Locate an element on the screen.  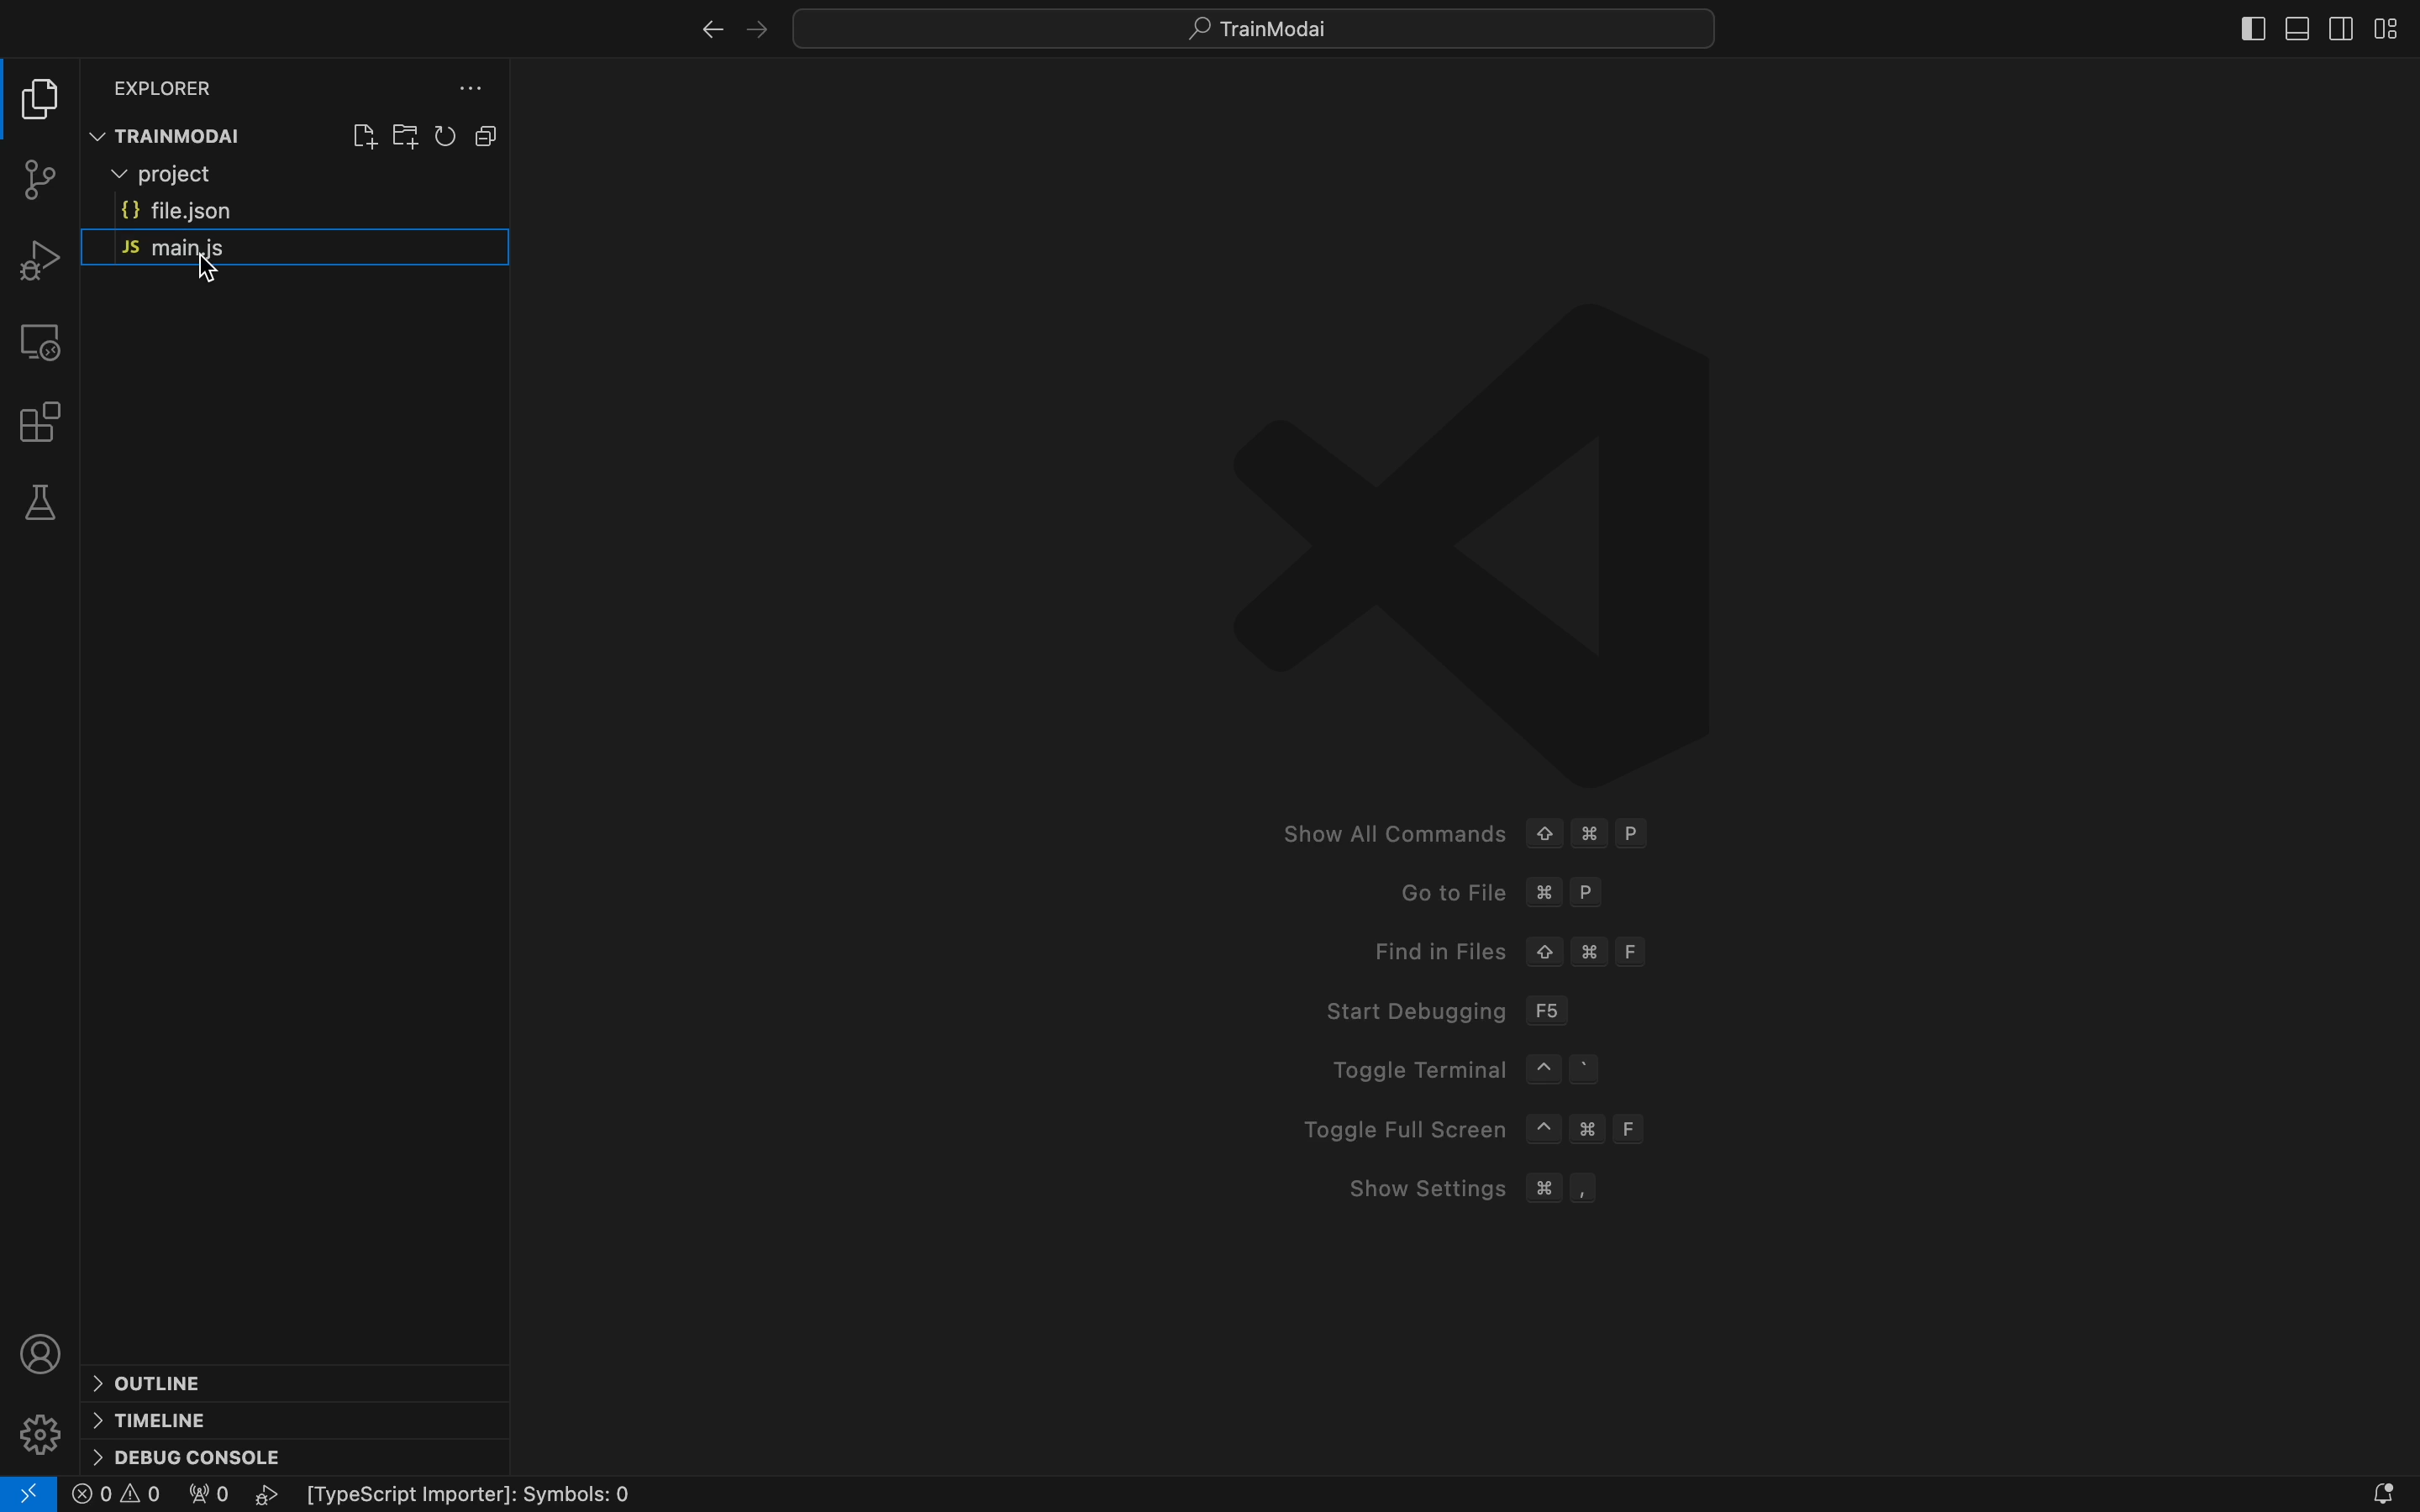
layout is located at coordinates (2392, 30).